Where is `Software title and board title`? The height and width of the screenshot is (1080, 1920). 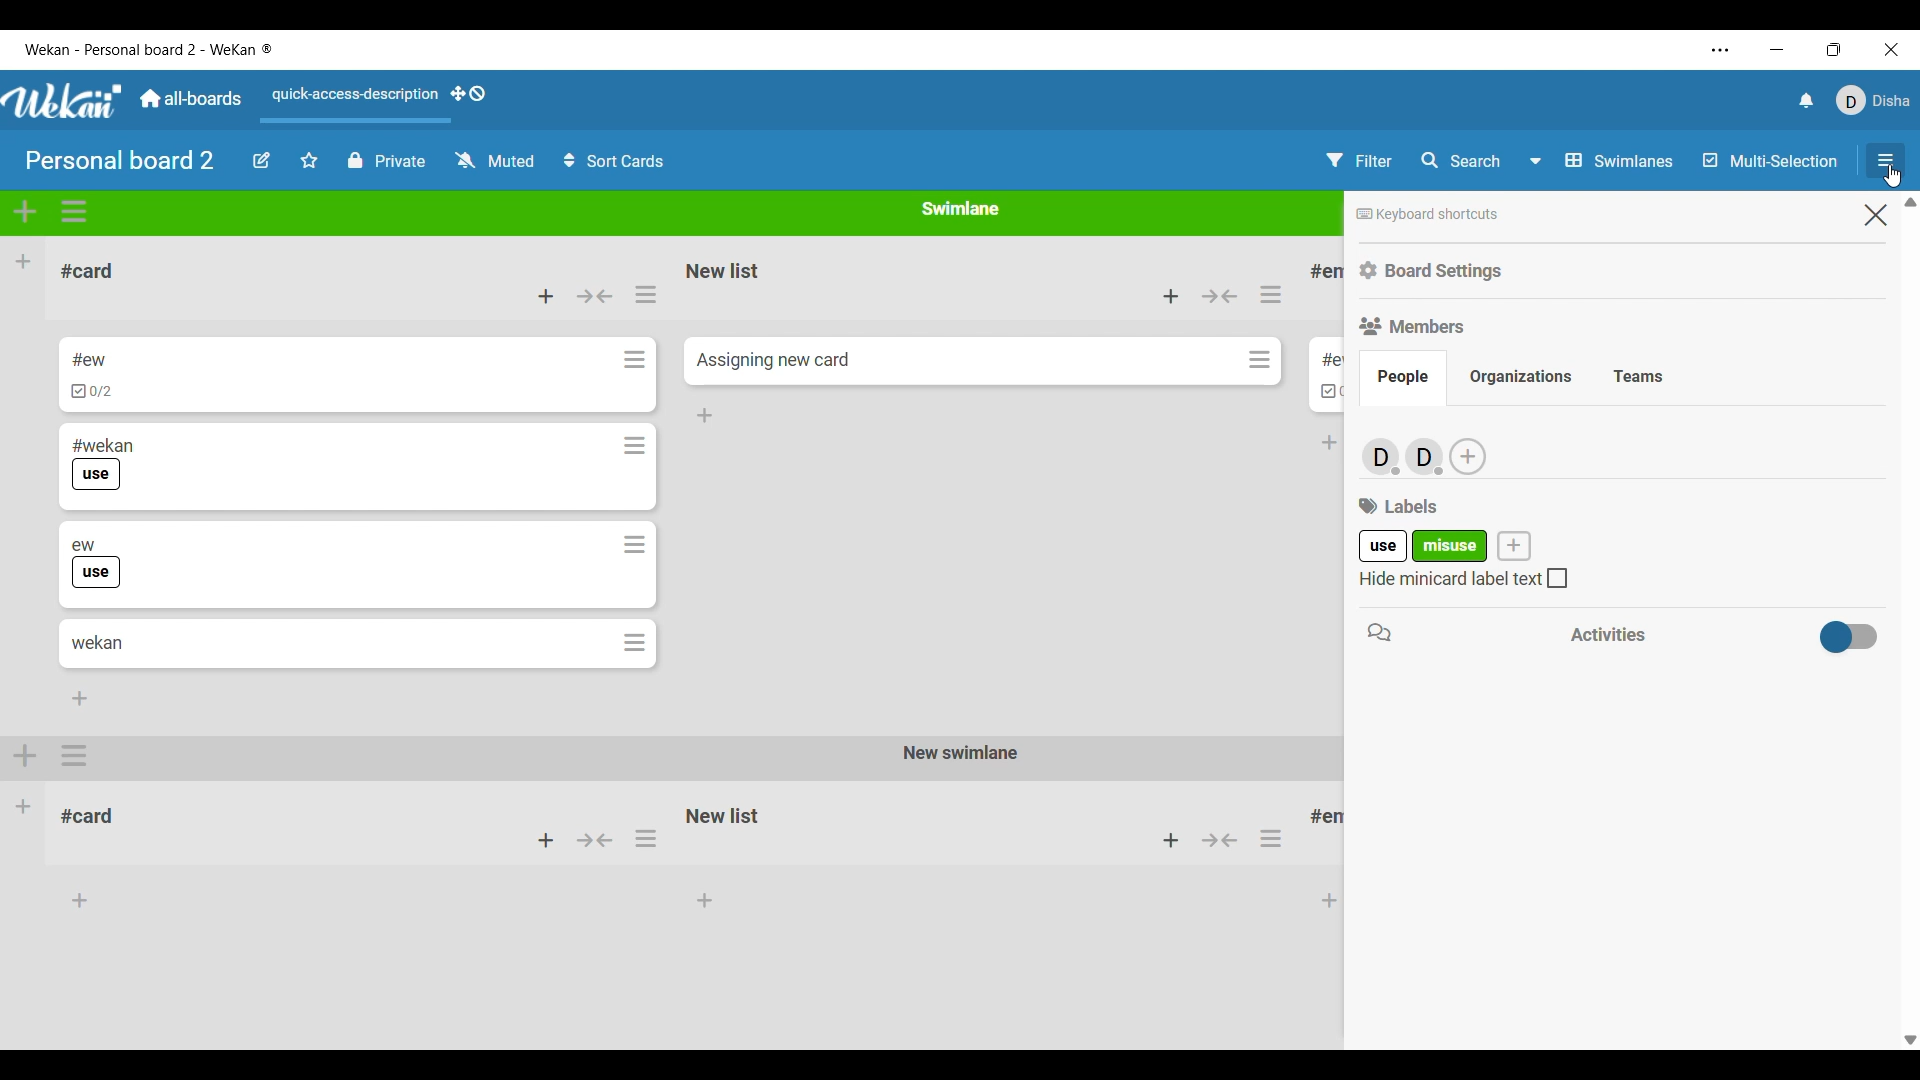 Software title and board title is located at coordinates (149, 50).